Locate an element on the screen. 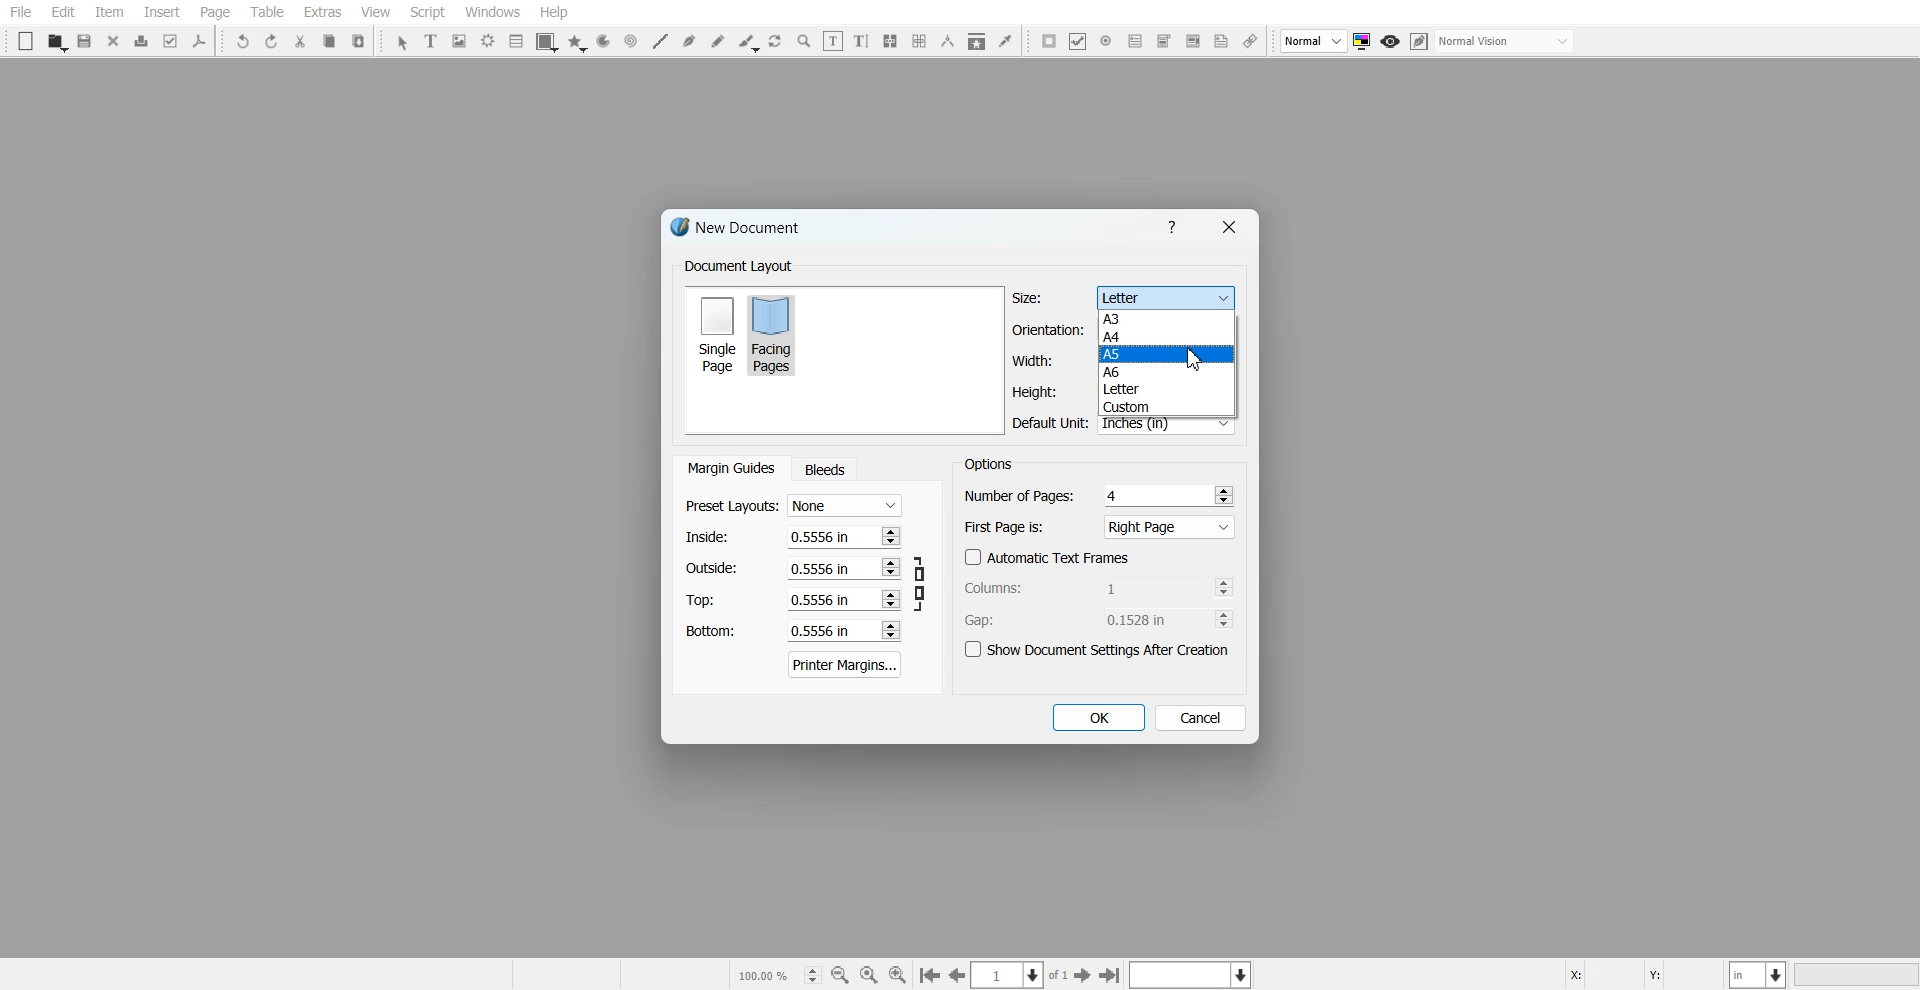 This screenshot has width=1920, height=990. Bleeds is located at coordinates (824, 469).